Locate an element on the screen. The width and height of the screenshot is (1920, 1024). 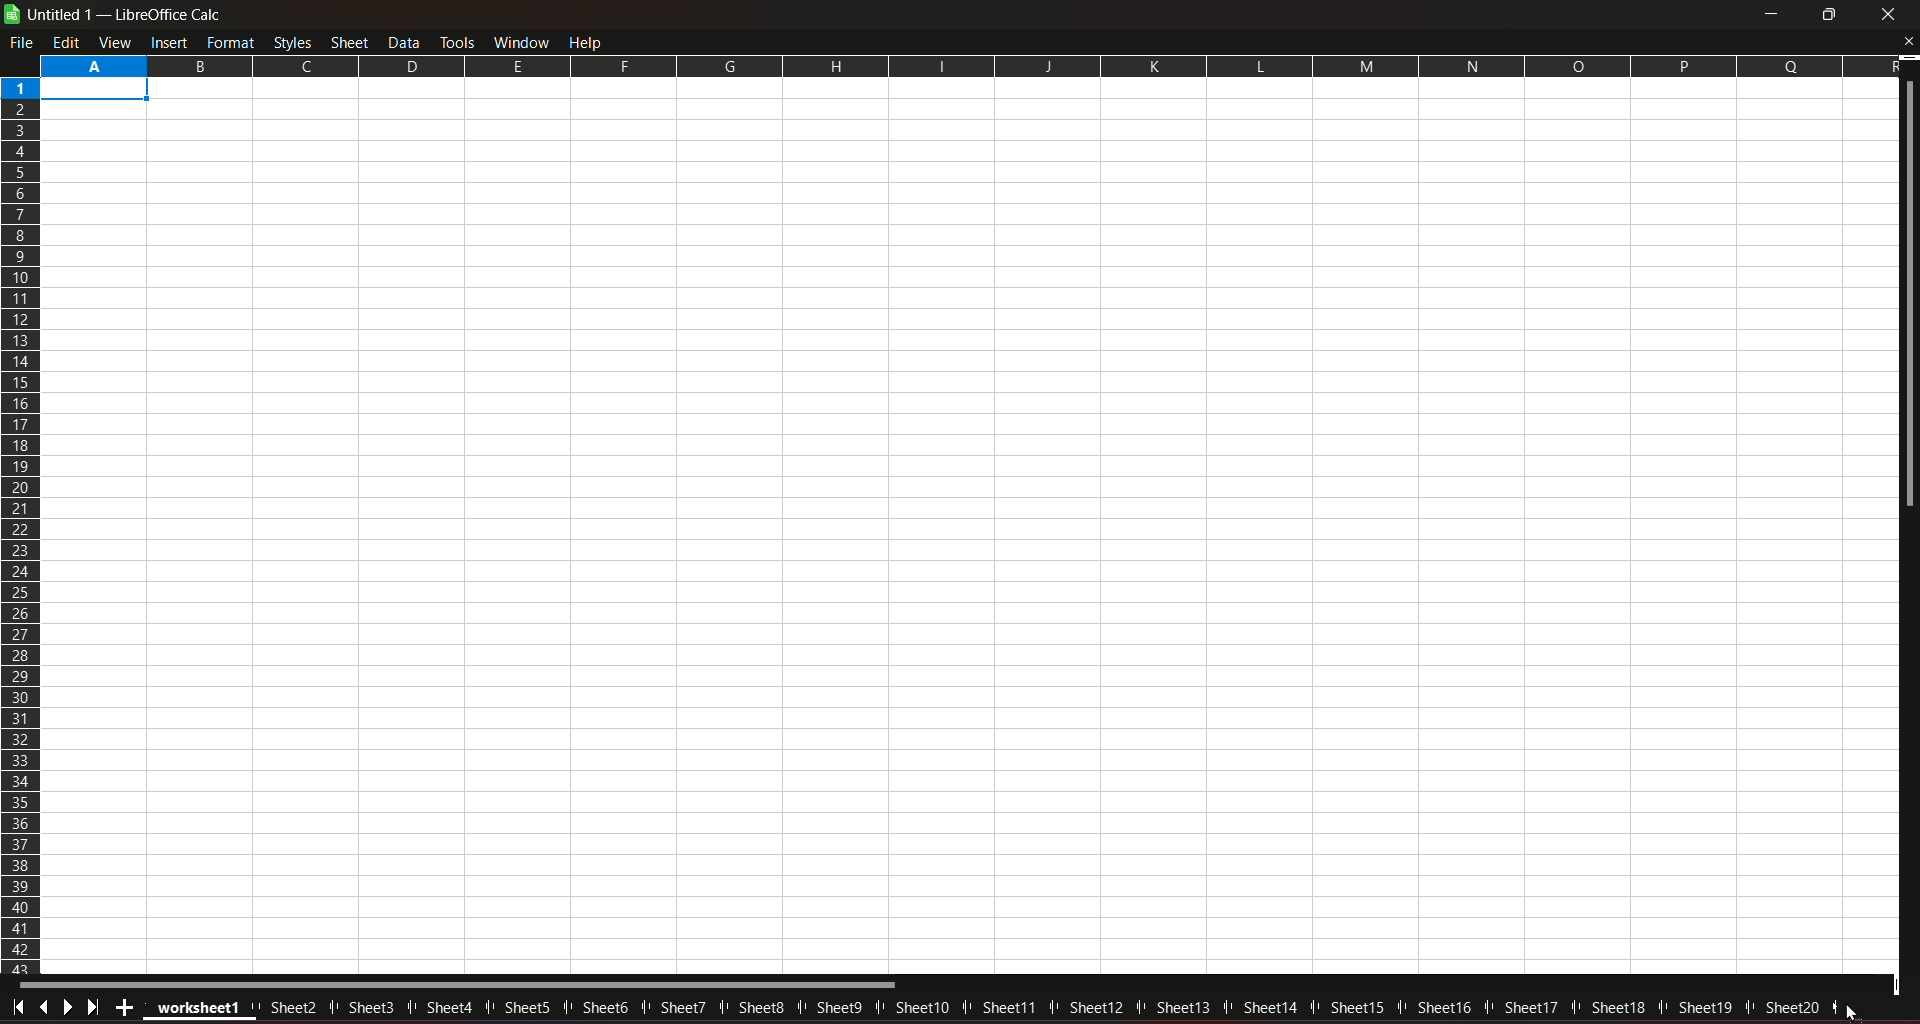
Close is located at coordinates (1888, 16).